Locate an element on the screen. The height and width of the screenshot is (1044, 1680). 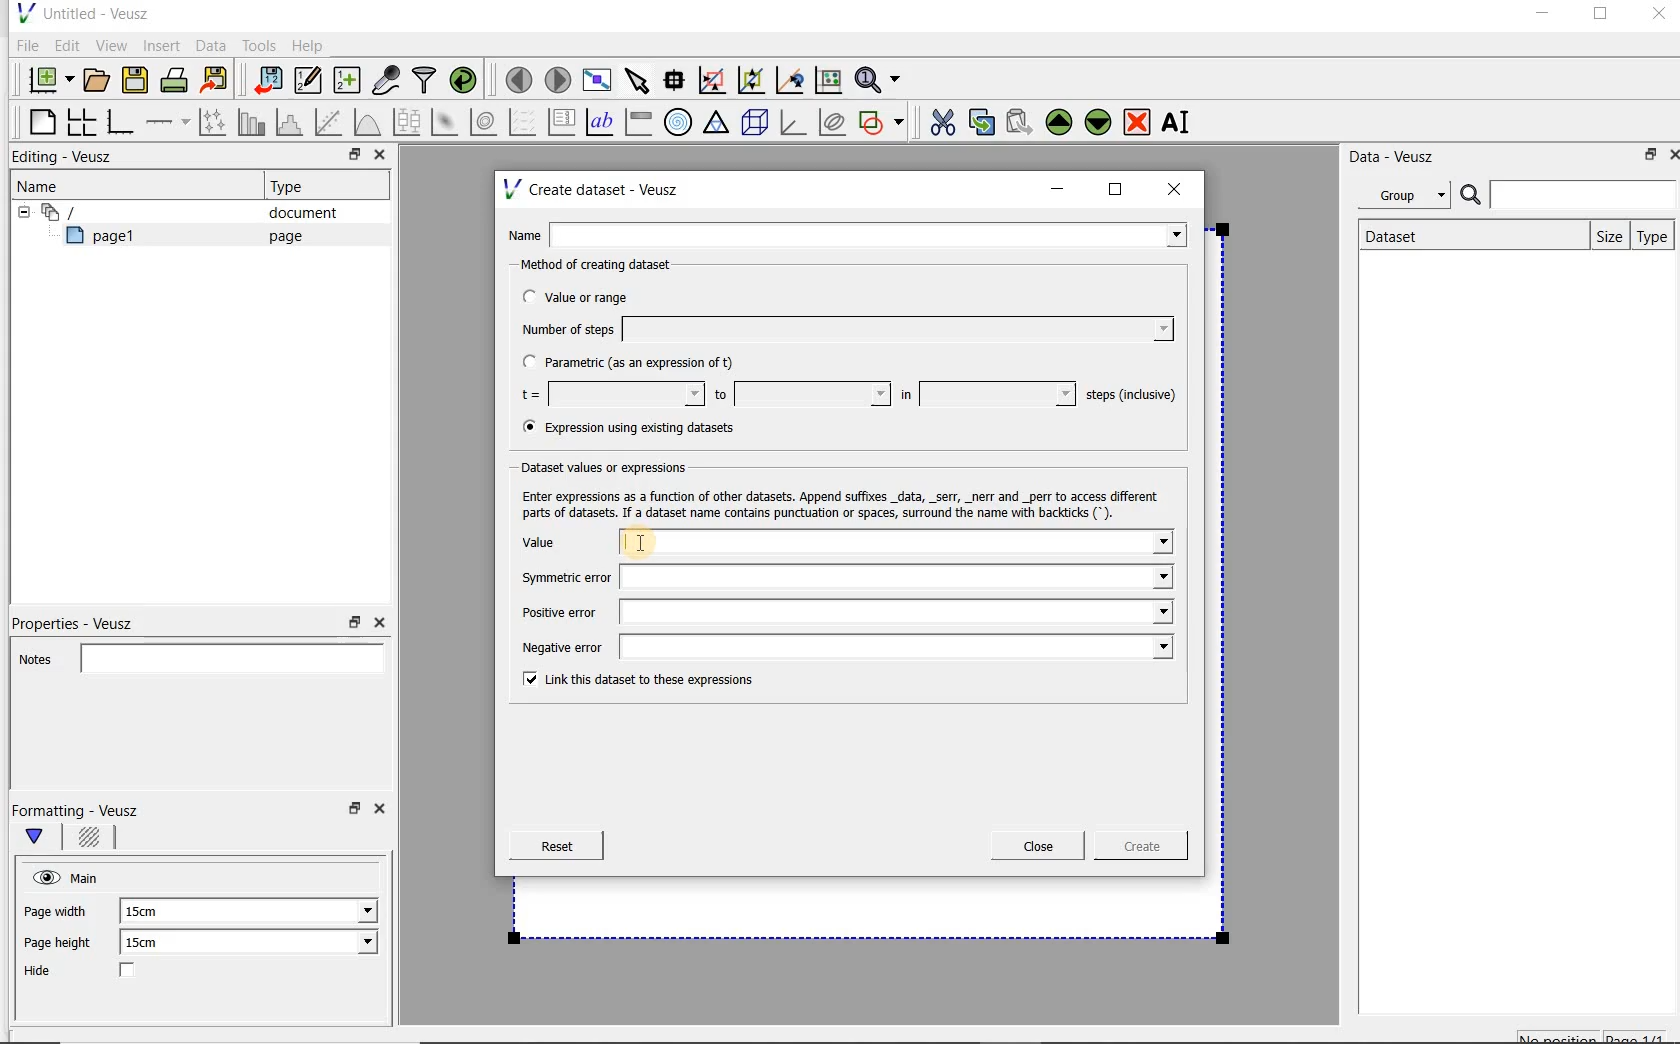
maximize is located at coordinates (1116, 190).